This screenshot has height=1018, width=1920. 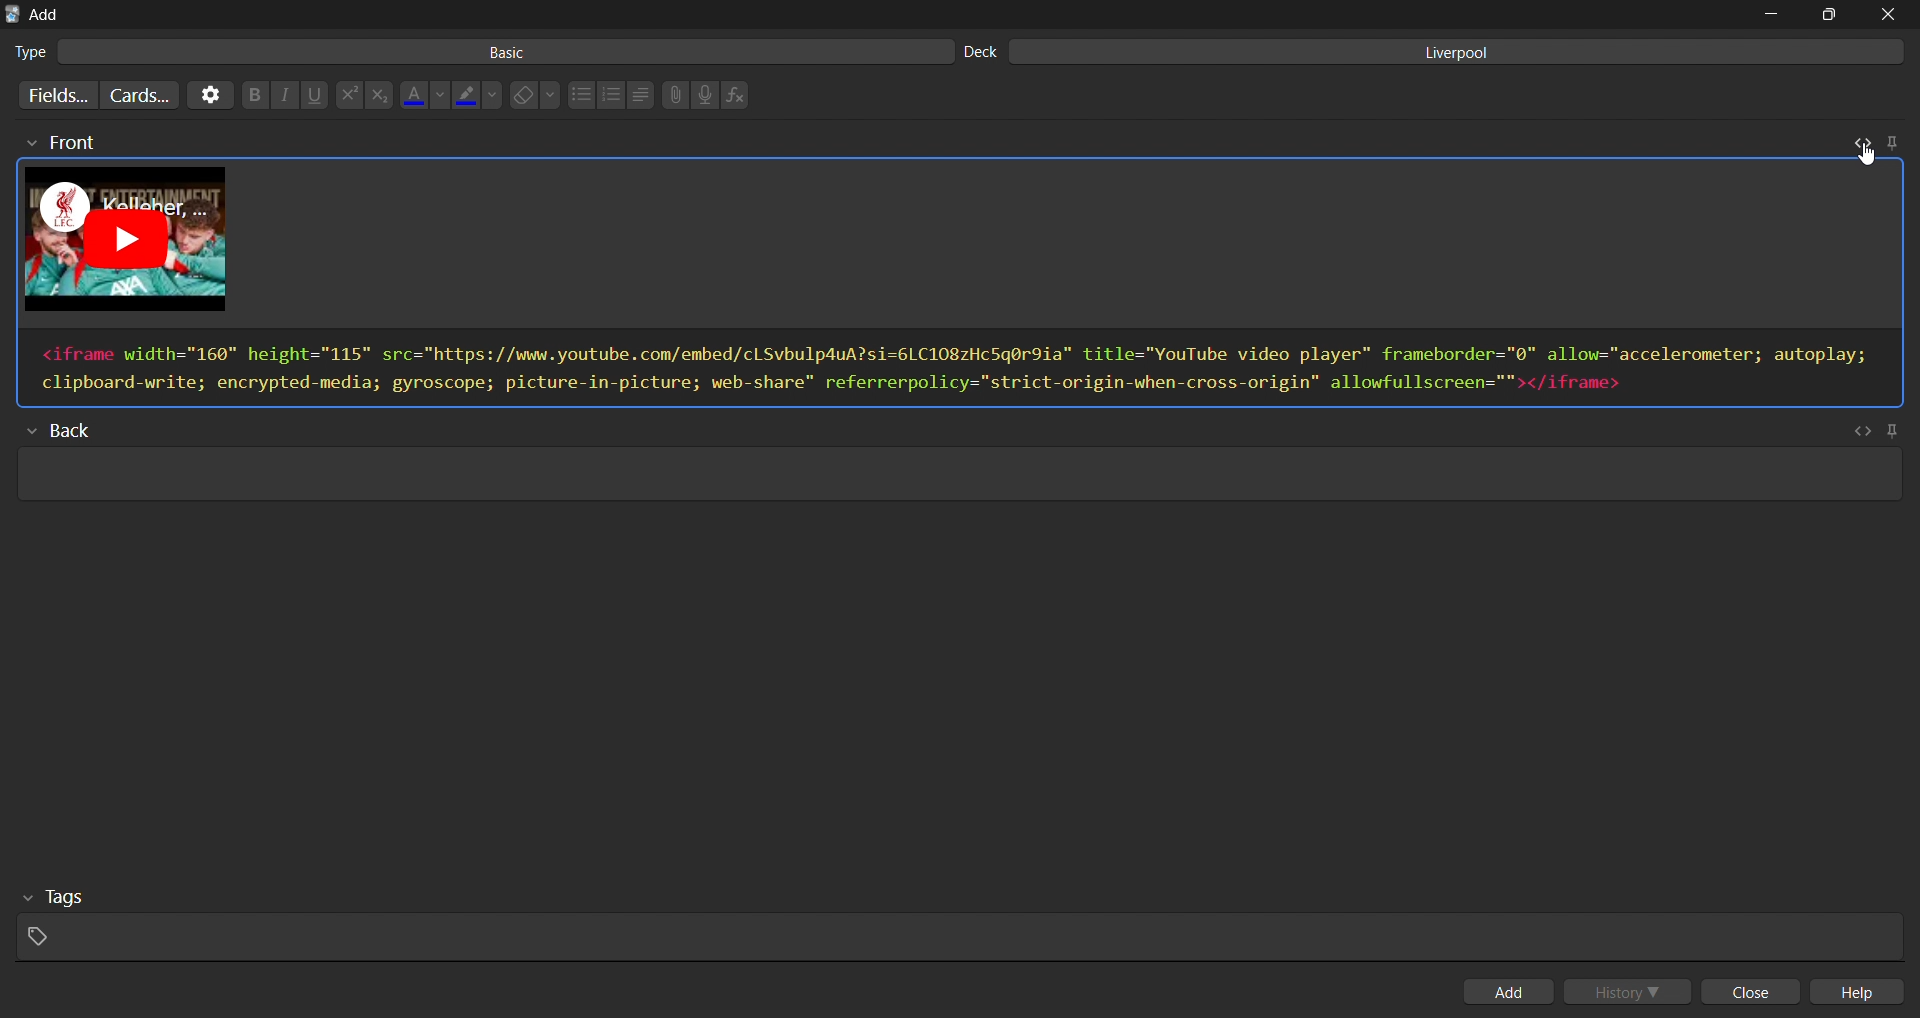 I want to click on attach files, so click(x=674, y=95).